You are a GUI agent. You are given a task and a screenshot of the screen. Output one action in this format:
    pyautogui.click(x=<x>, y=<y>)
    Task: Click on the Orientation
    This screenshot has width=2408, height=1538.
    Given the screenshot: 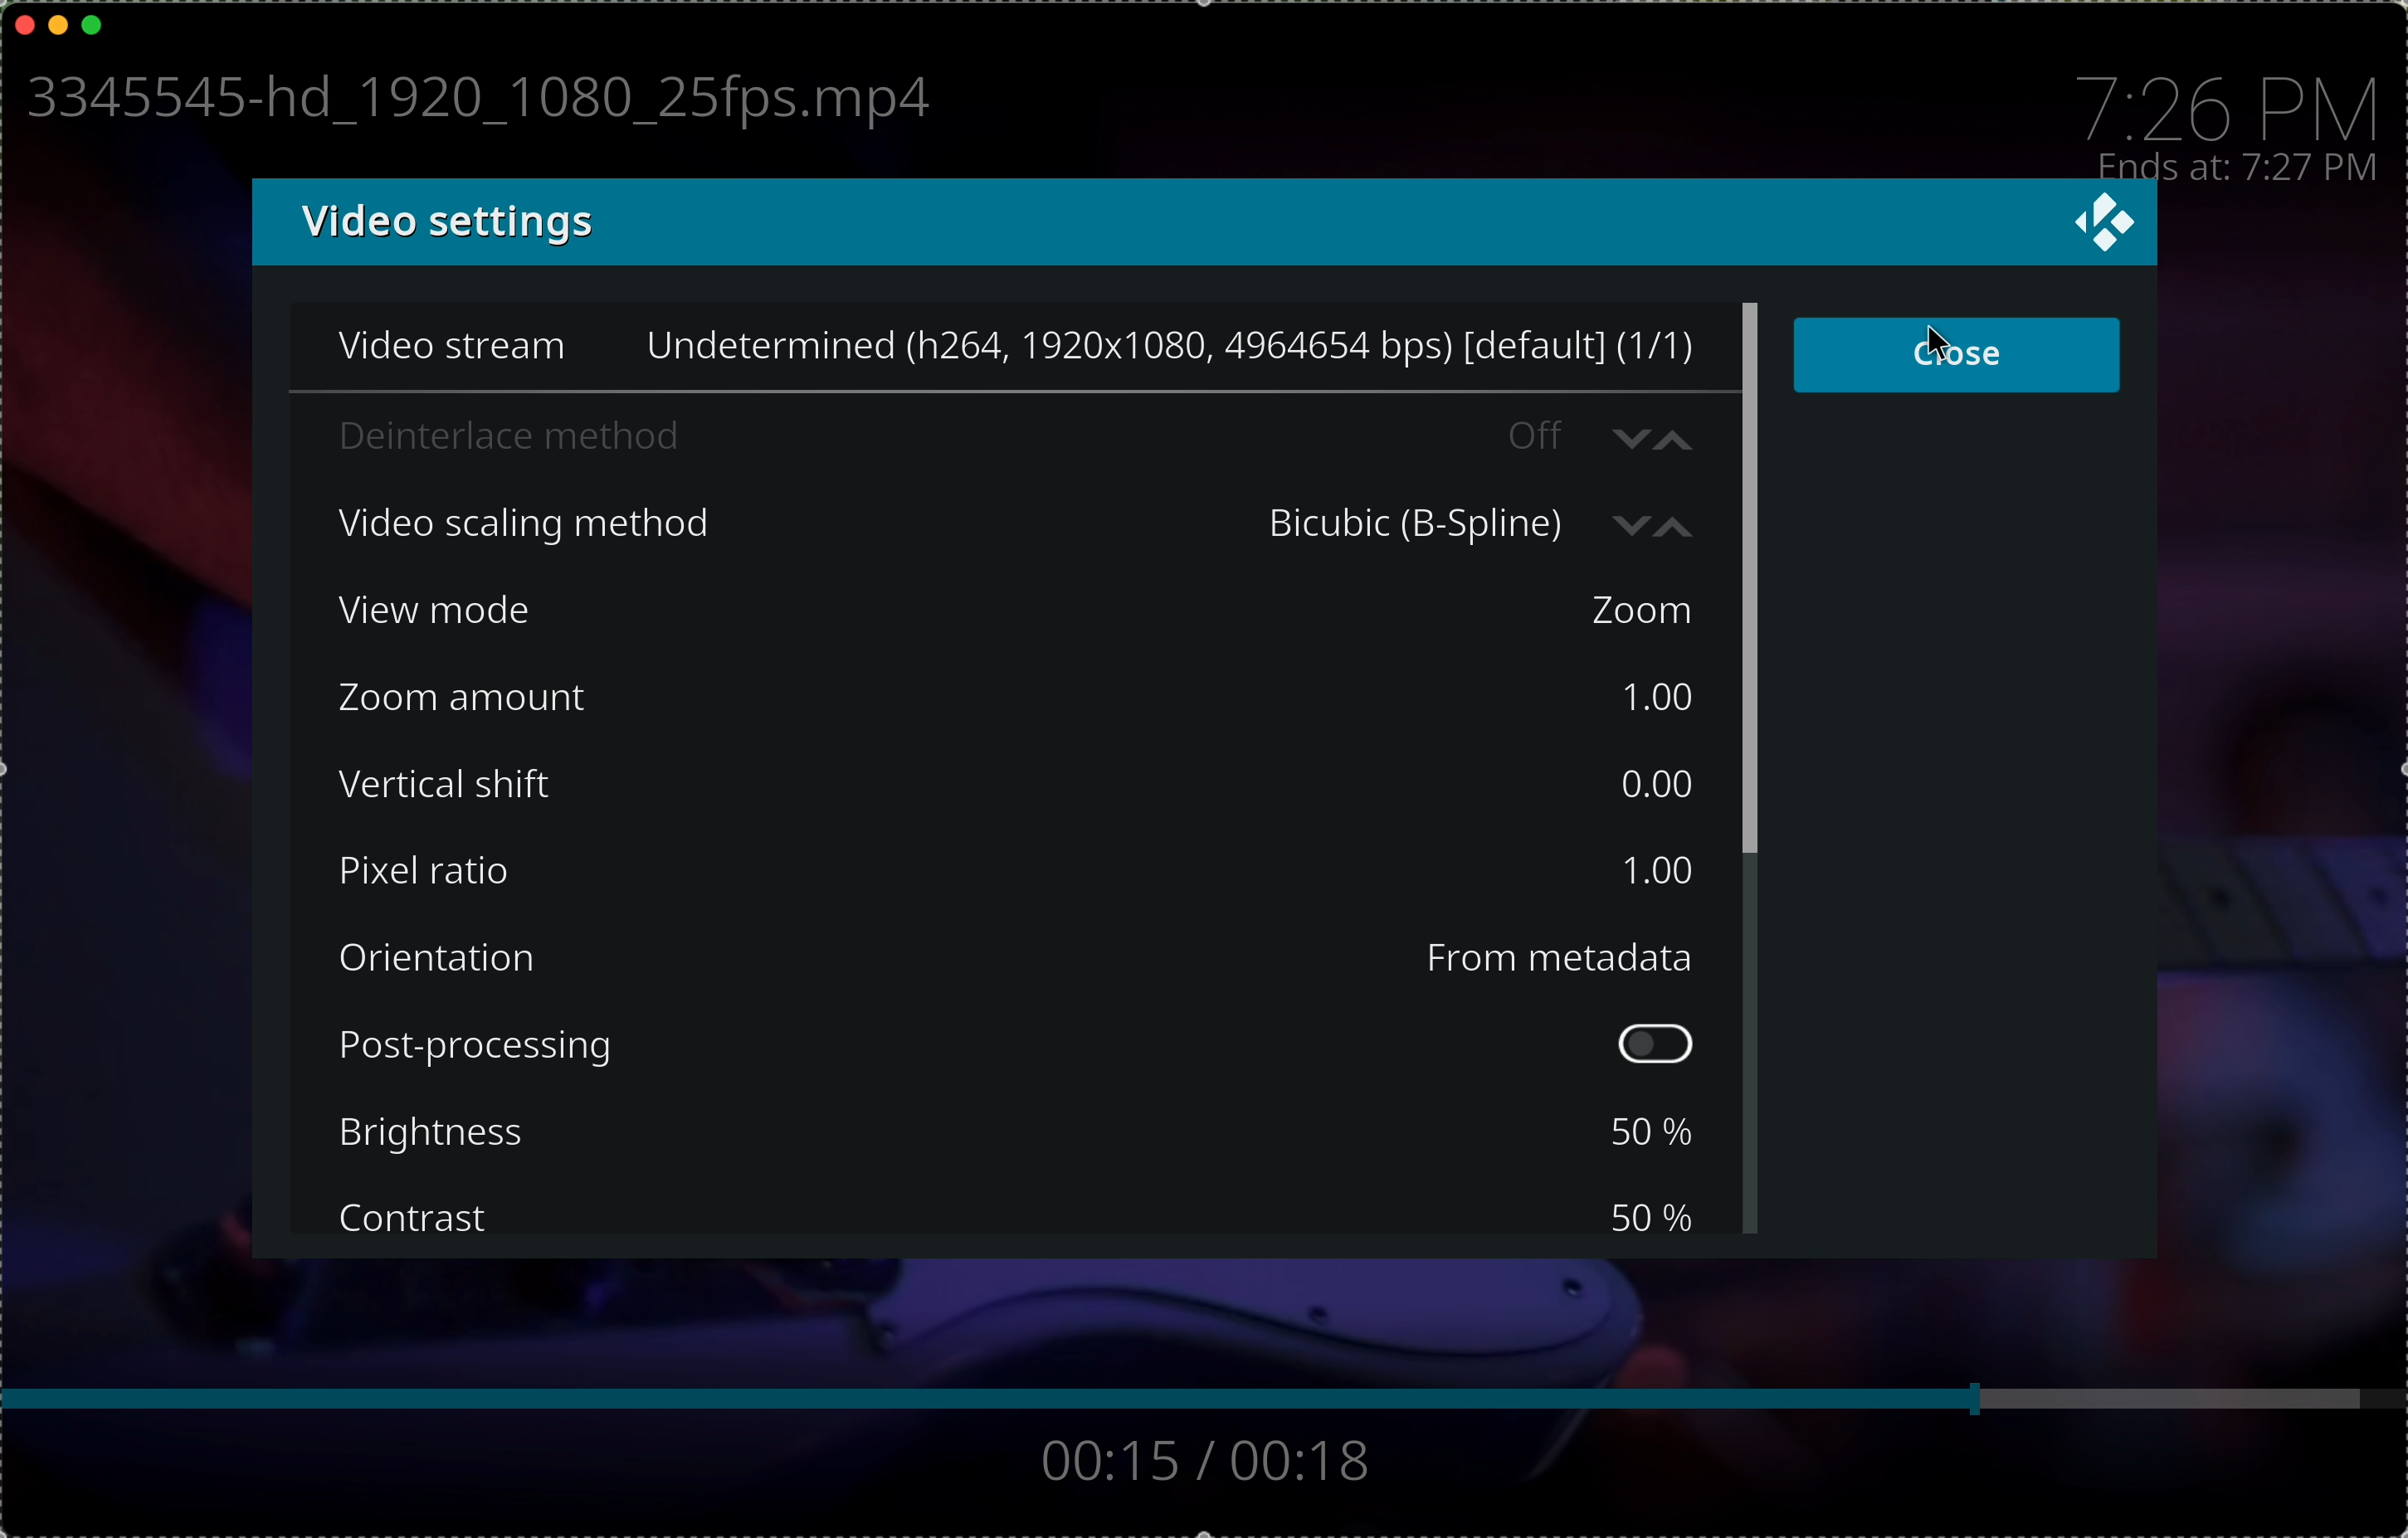 What is the action you would take?
    pyautogui.click(x=490, y=958)
    